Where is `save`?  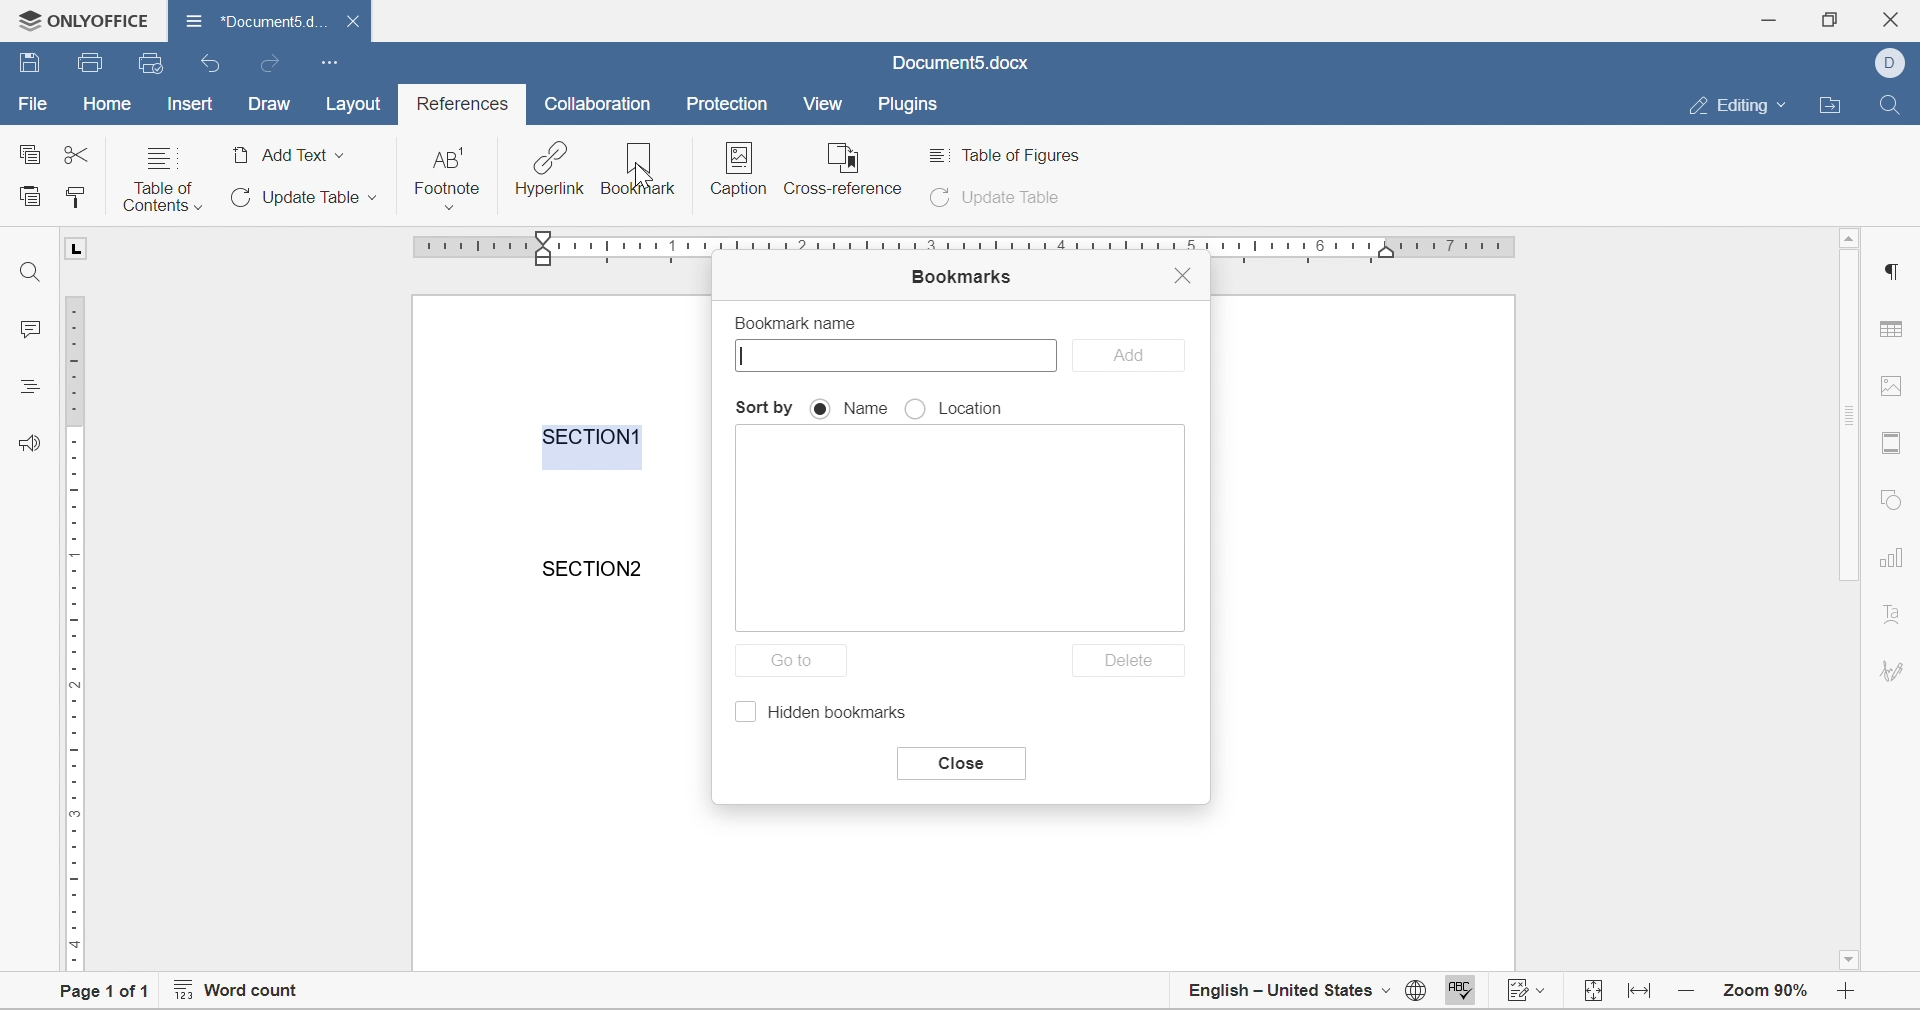 save is located at coordinates (30, 60).